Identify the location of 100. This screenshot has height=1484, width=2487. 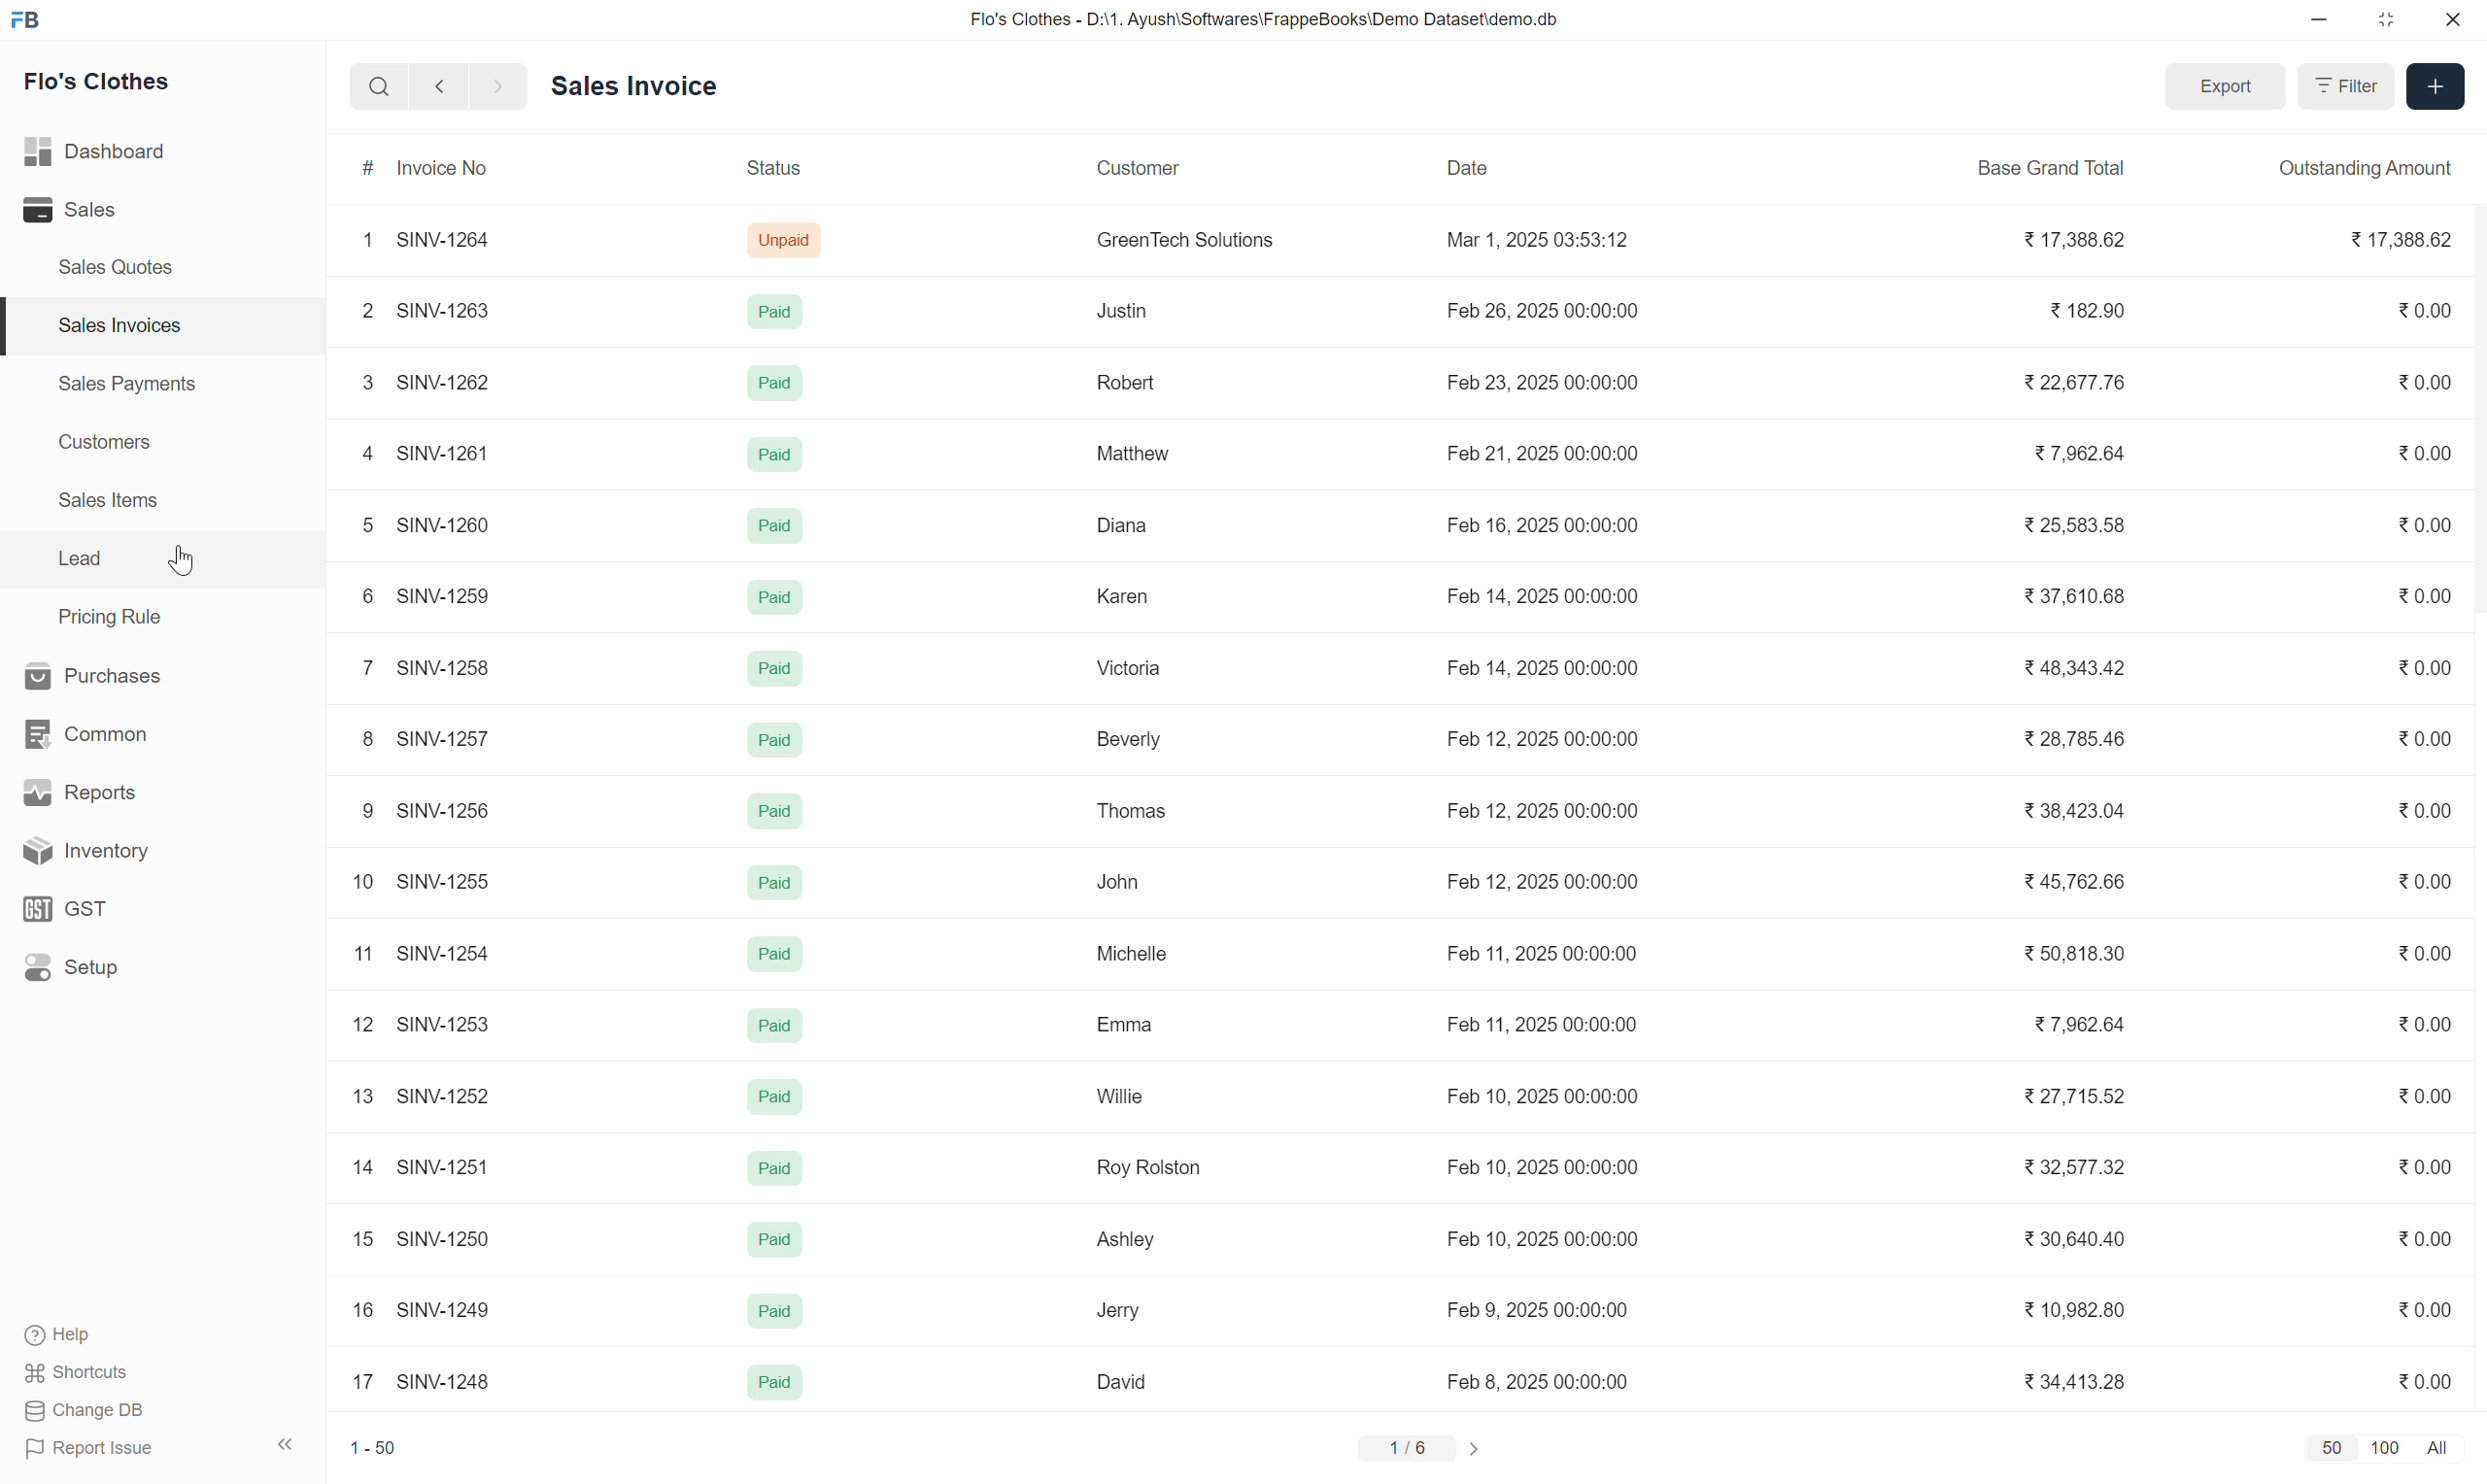
(2388, 1445).